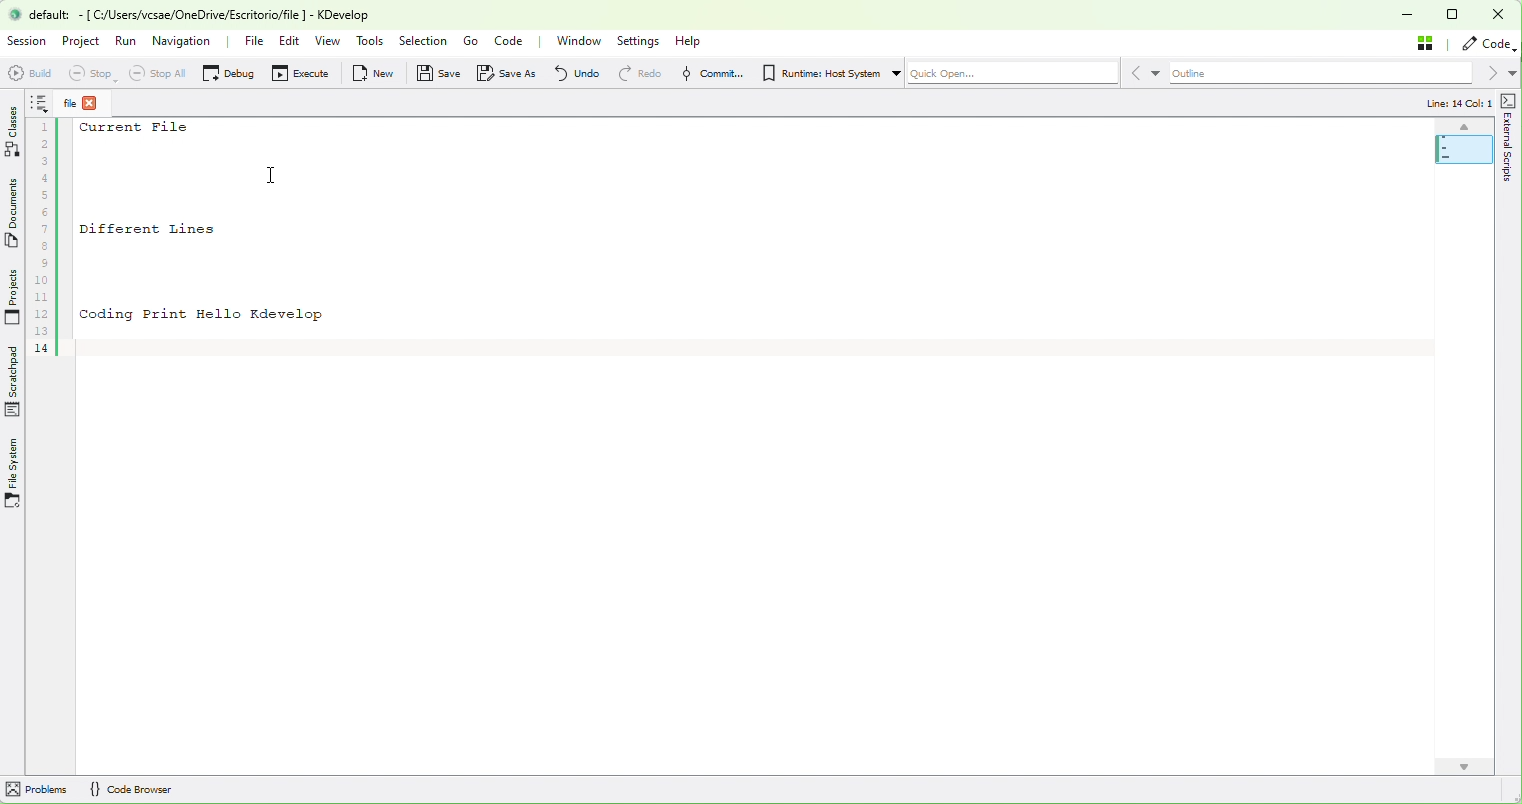 This screenshot has height=804, width=1522. Describe the element at coordinates (330, 41) in the screenshot. I see `View` at that location.